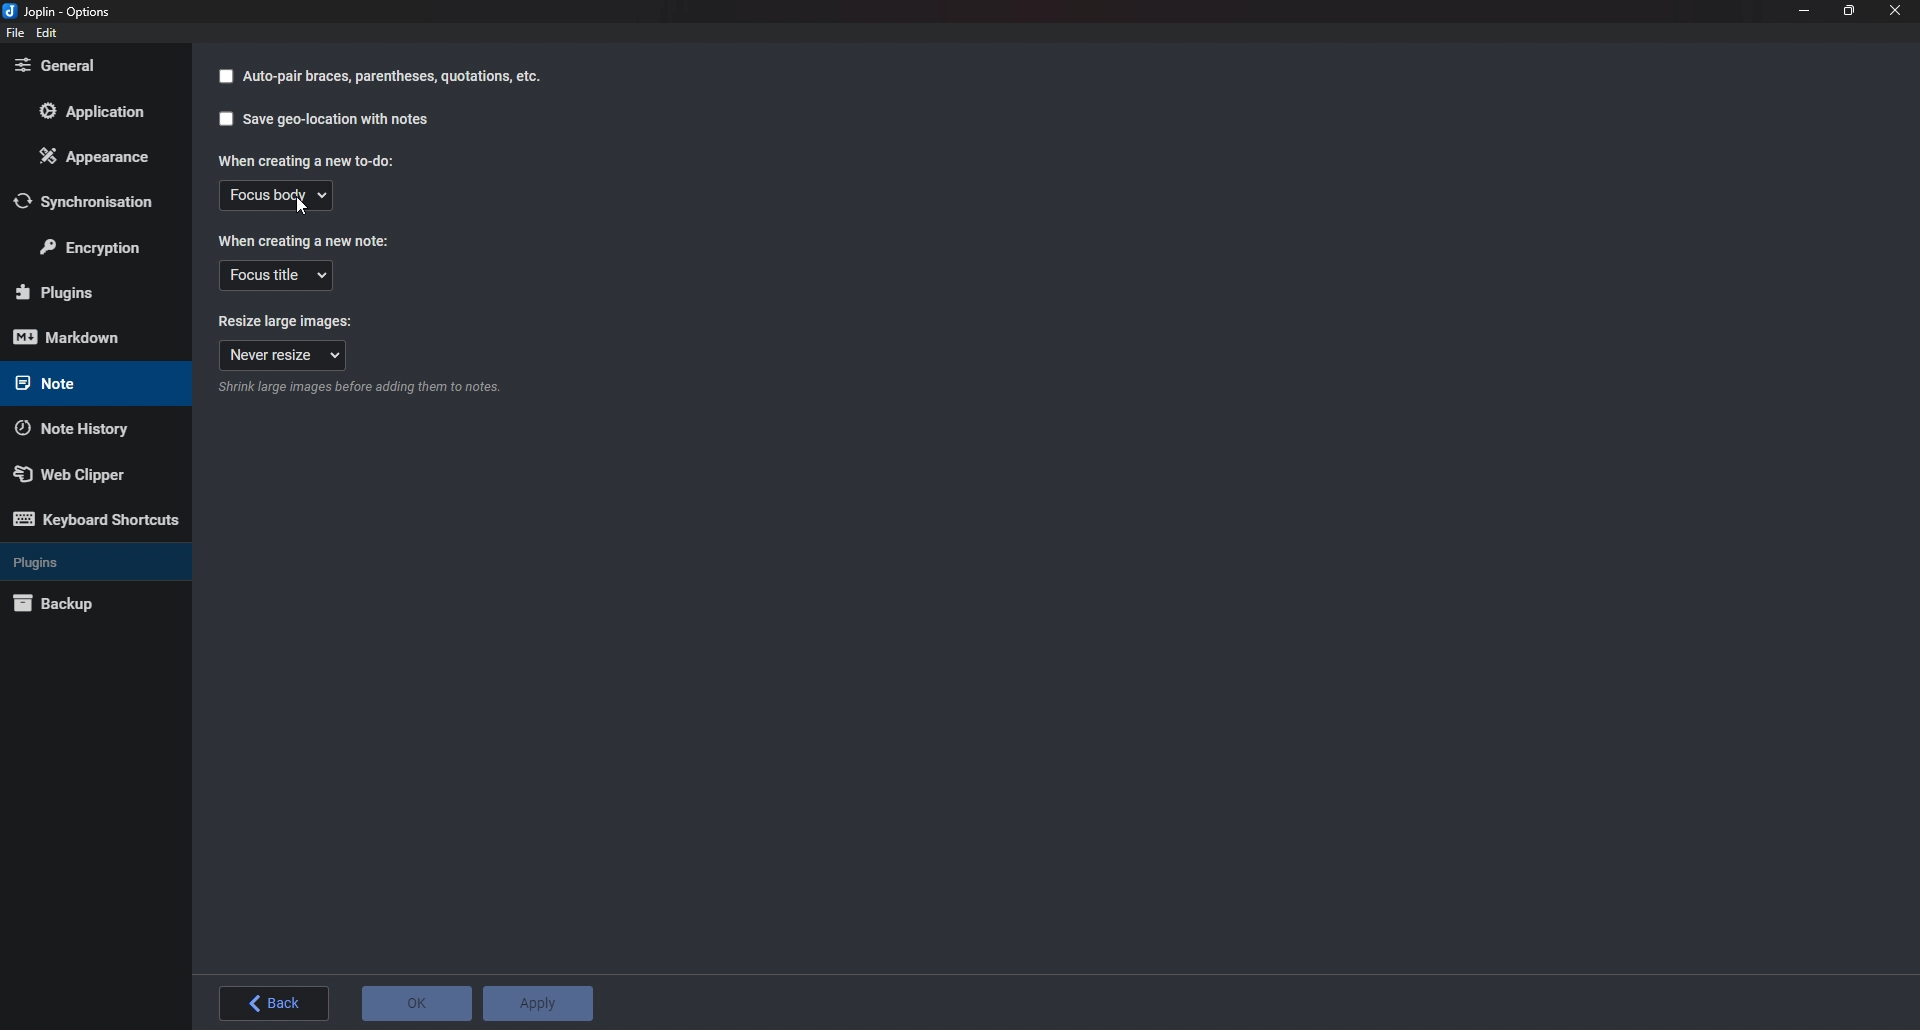 This screenshot has width=1920, height=1030. What do you see at coordinates (338, 120) in the screenshot?
I see `Saves geo location with notes` at bounding box center [338, 120].